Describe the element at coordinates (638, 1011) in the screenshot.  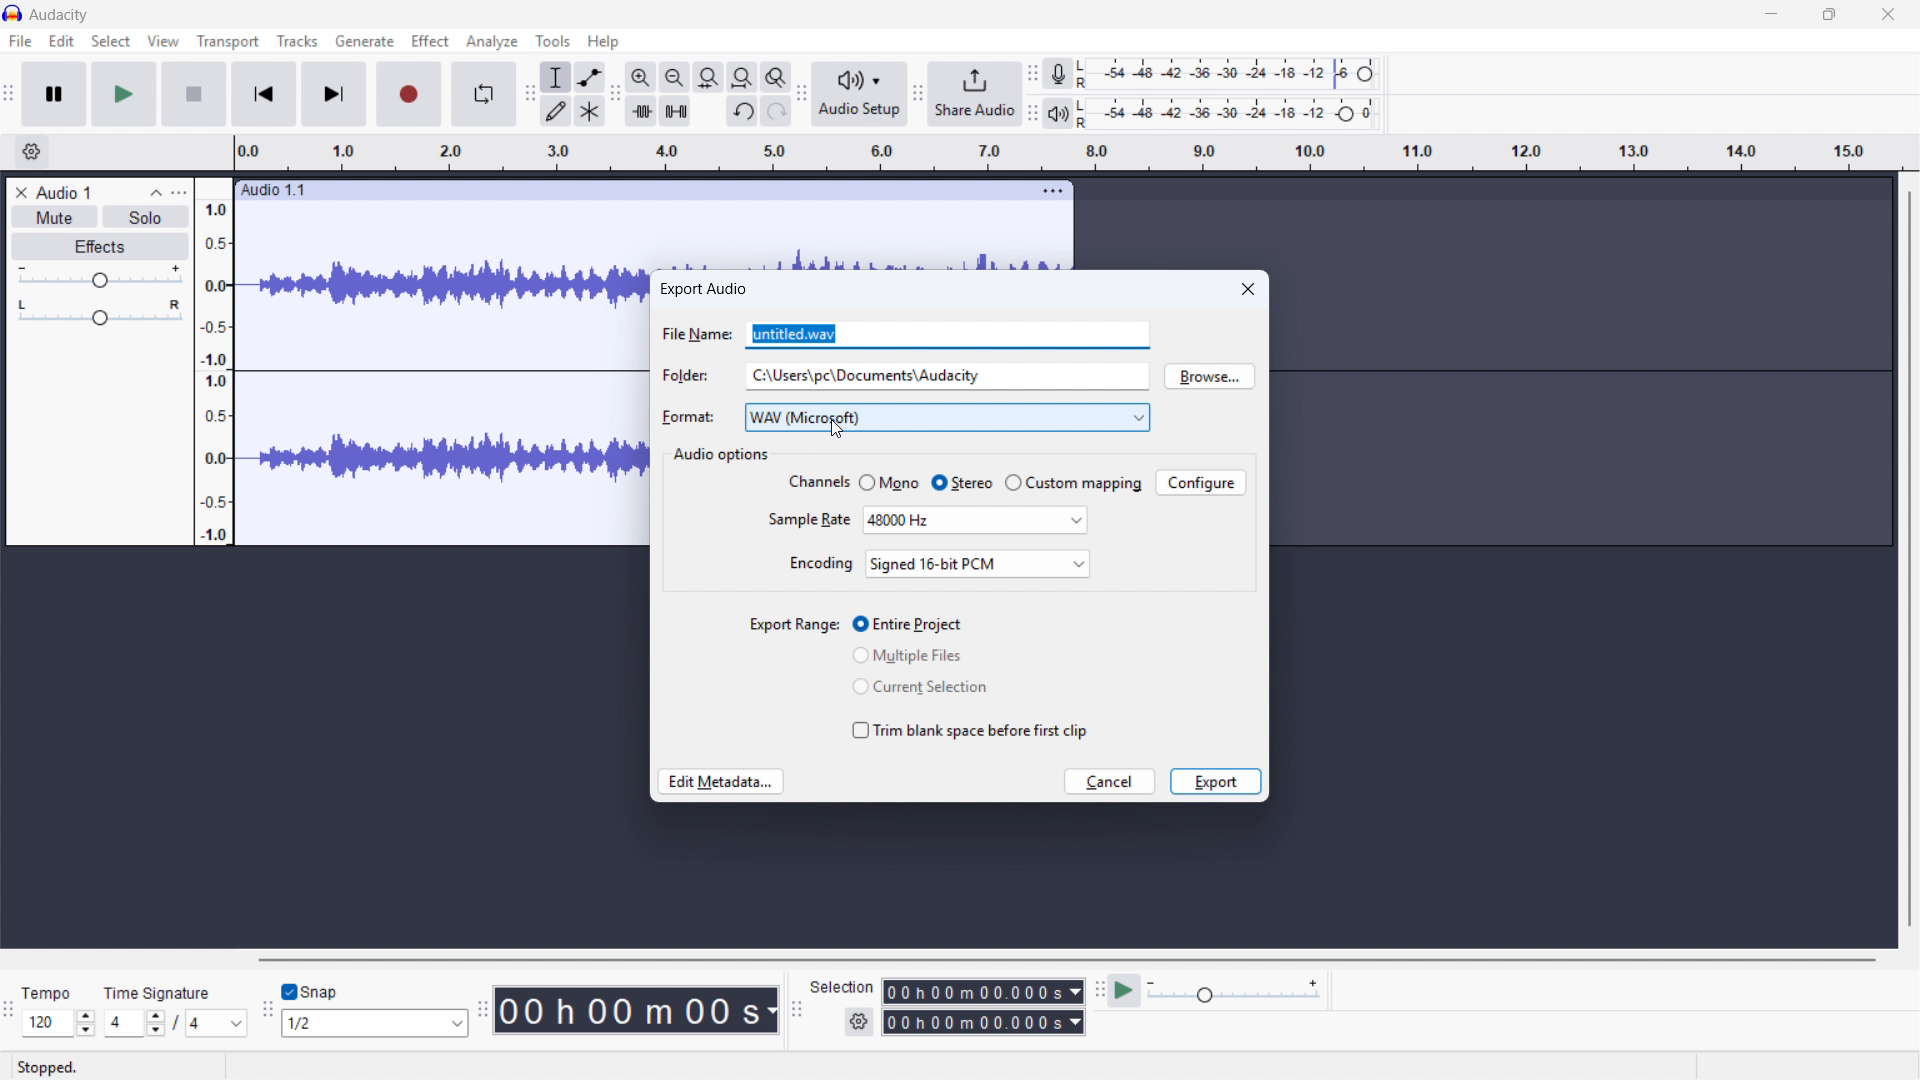
I see `Timestamp ` at that location.